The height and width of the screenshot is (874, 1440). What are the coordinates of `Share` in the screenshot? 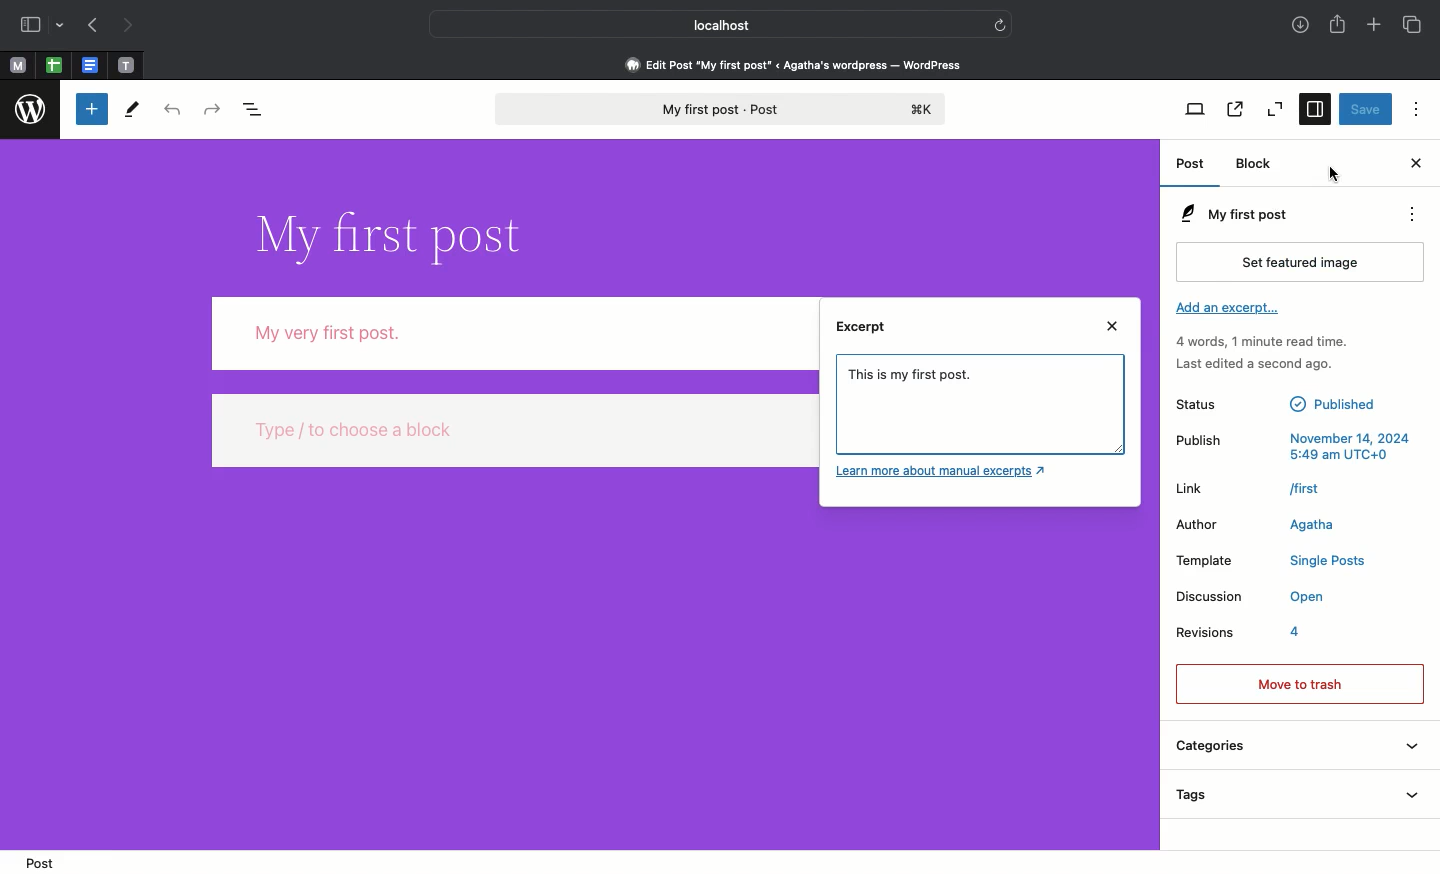 It's located at (1340, 26).